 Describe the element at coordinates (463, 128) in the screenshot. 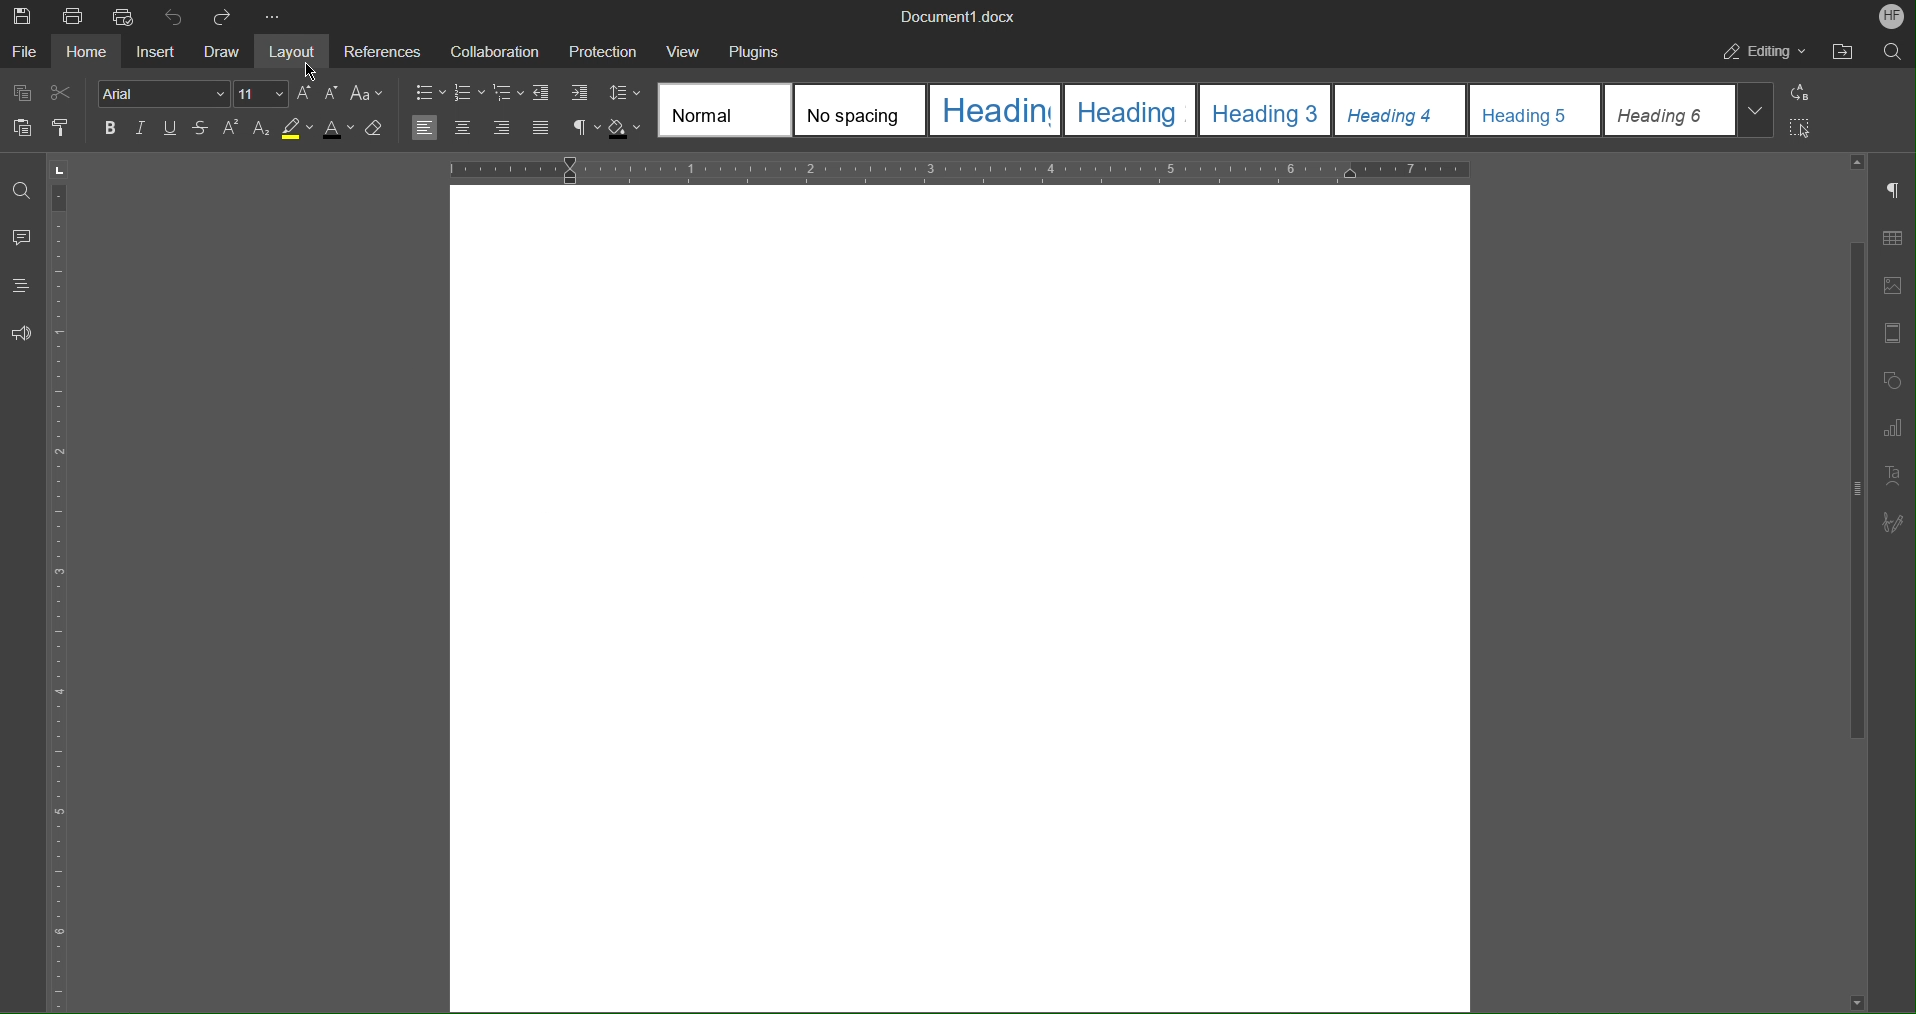

I see `Center Align` at that location.